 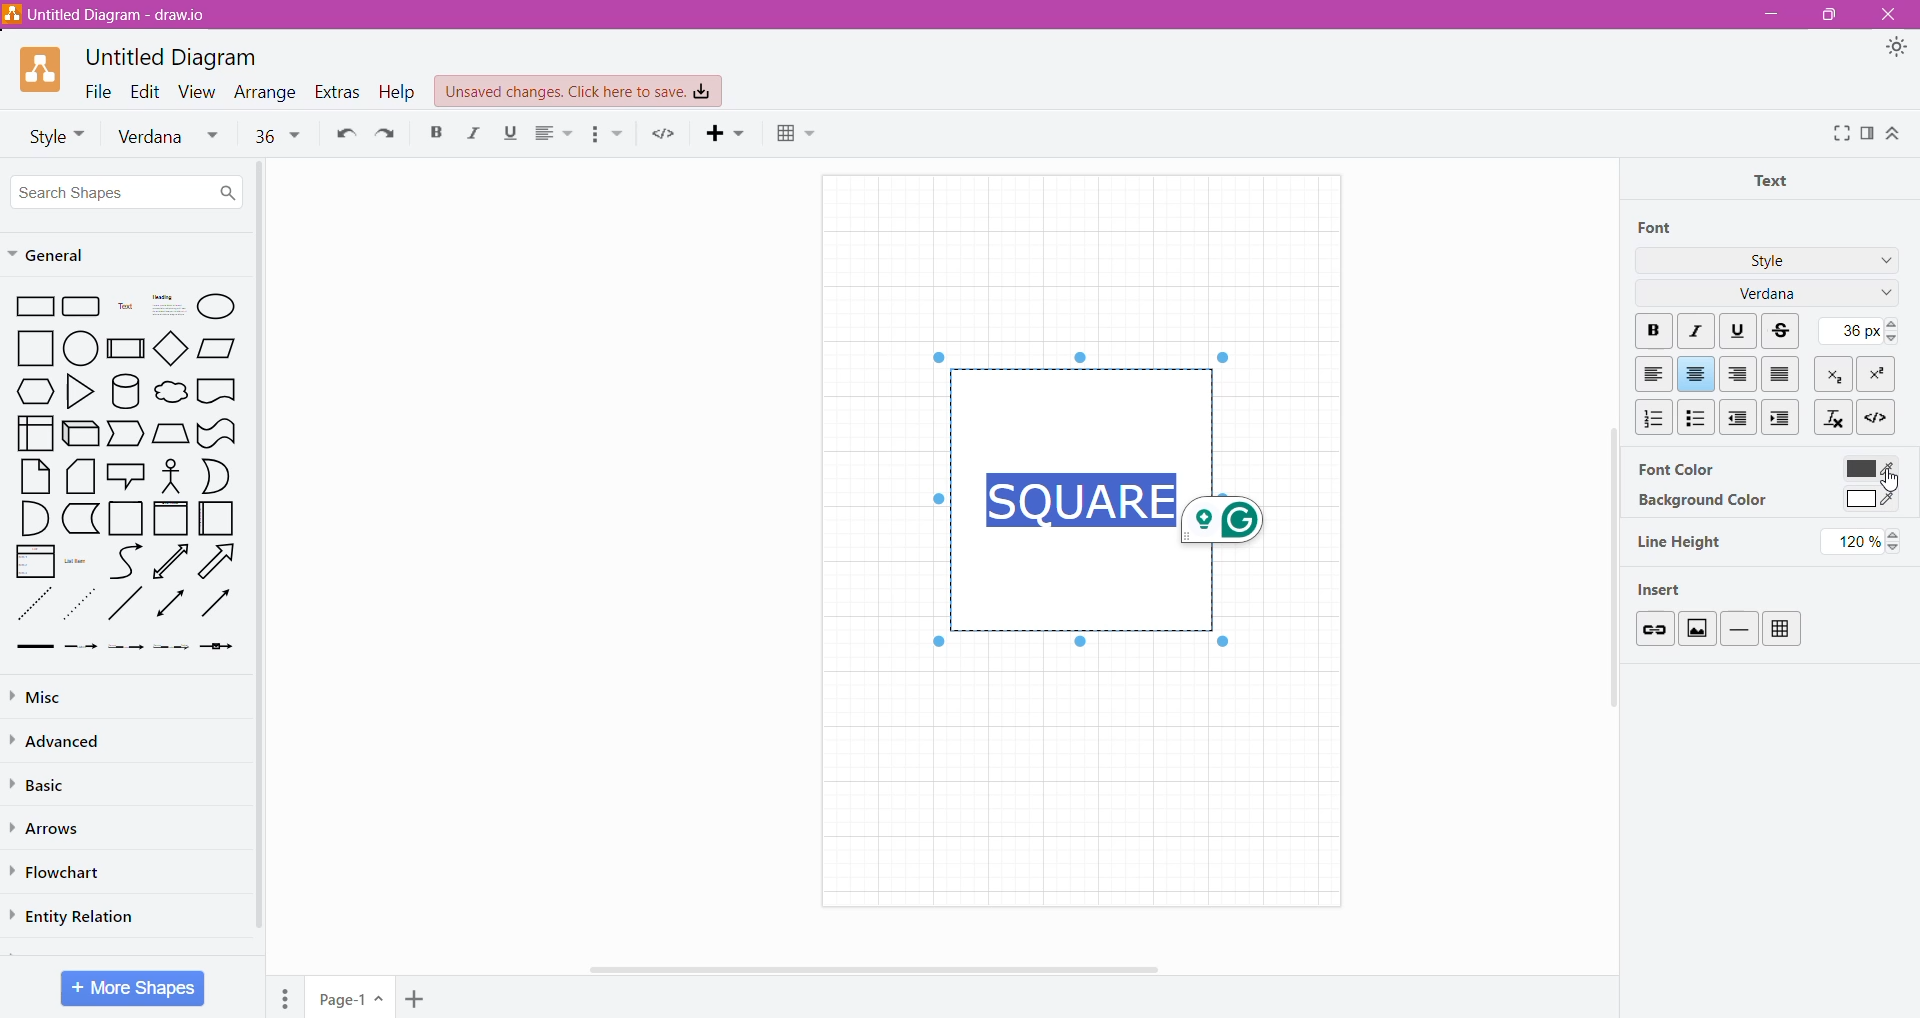 What do you see at coordinates (80, 560) in the screenshot?
I see `List Item` at bounding box center [80, 560].